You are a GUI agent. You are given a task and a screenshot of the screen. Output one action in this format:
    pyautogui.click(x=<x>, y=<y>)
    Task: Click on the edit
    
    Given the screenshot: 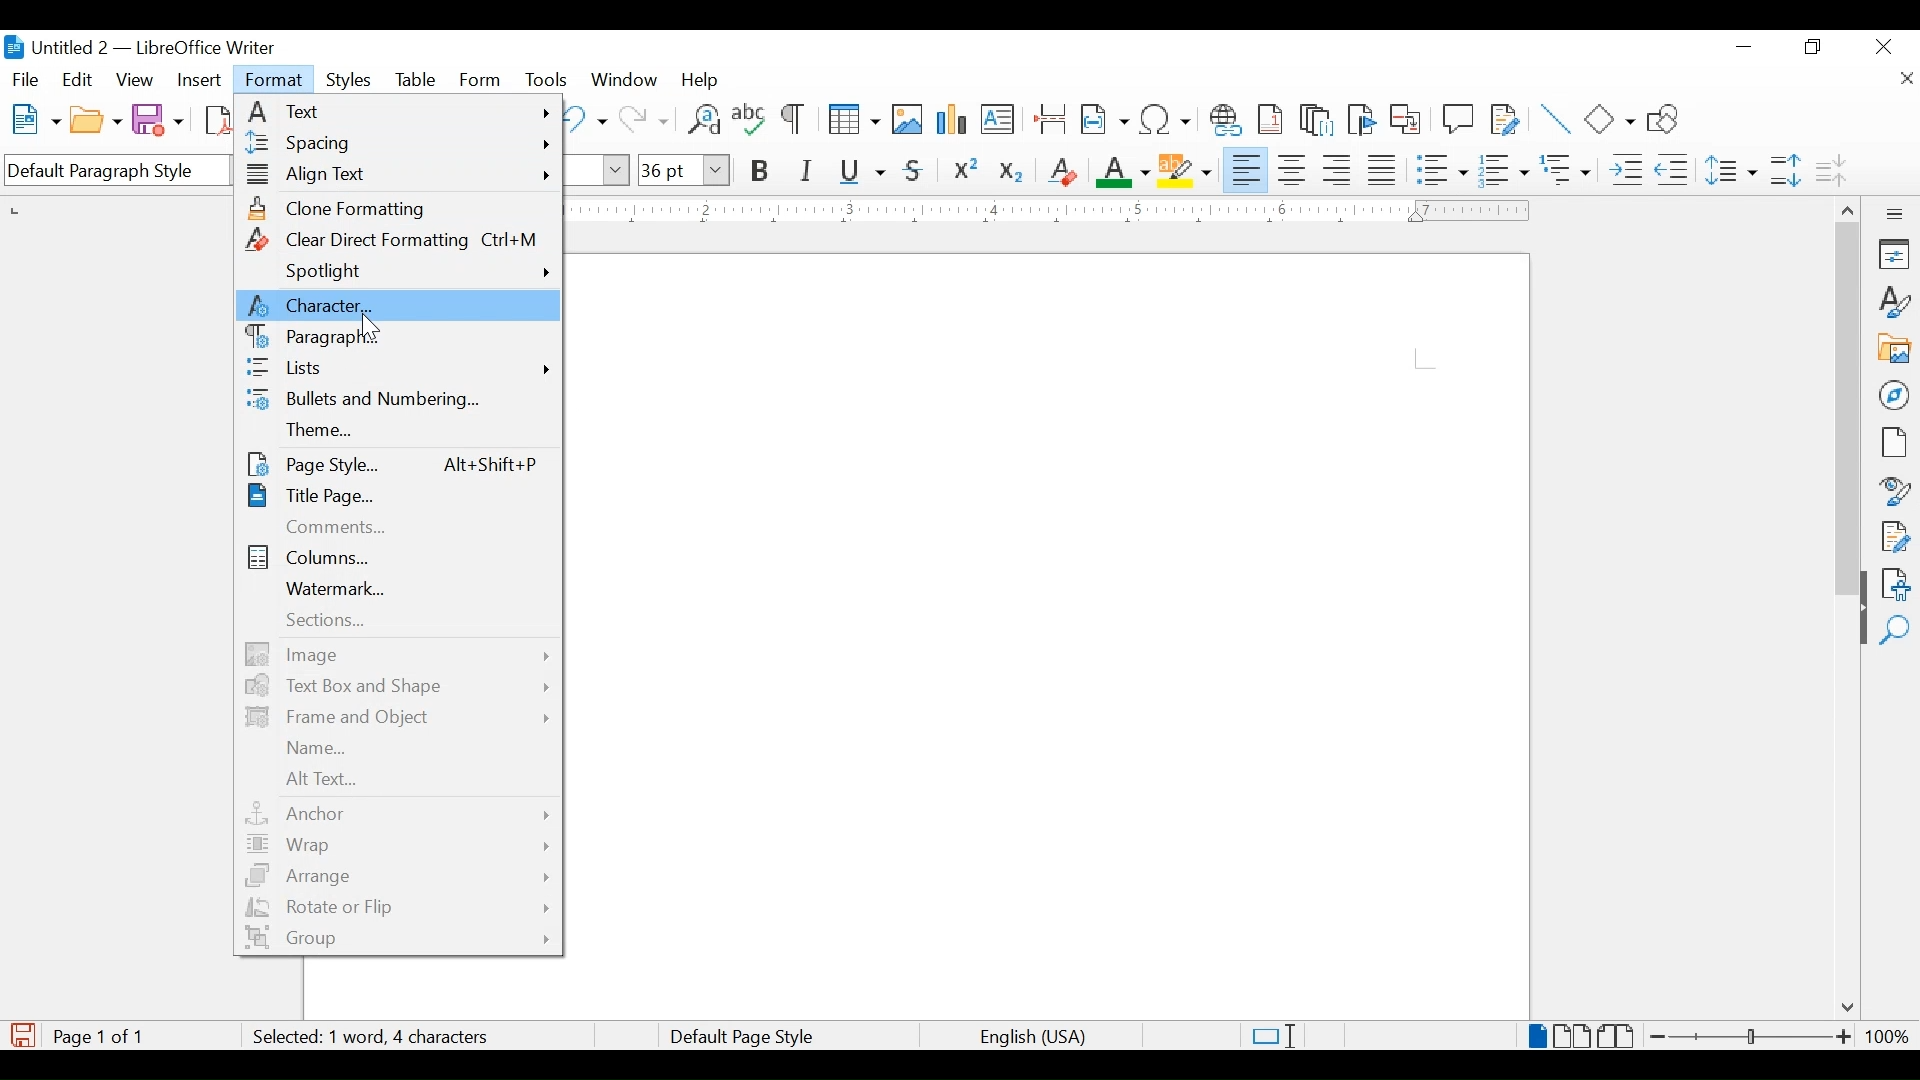 What is the action you would take?
    pyautogui.click(x=79, y=79)
    